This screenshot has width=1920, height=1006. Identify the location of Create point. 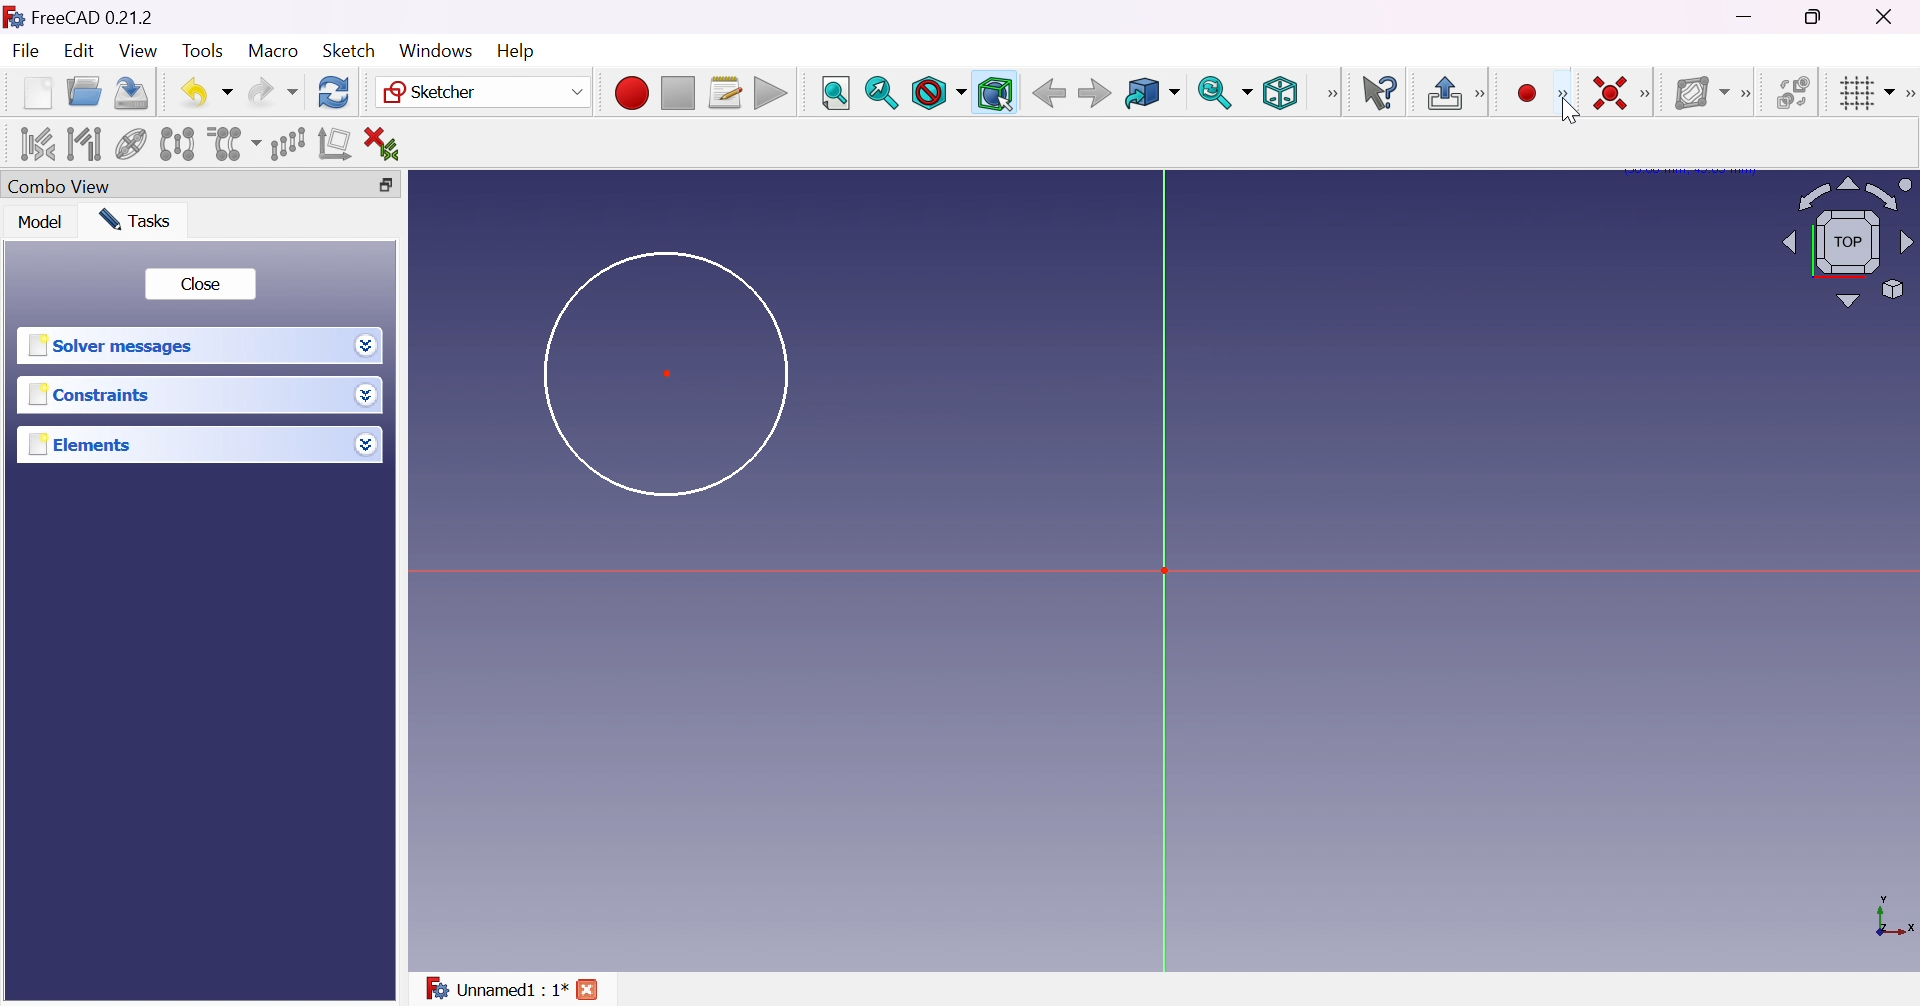
(1527, 94).